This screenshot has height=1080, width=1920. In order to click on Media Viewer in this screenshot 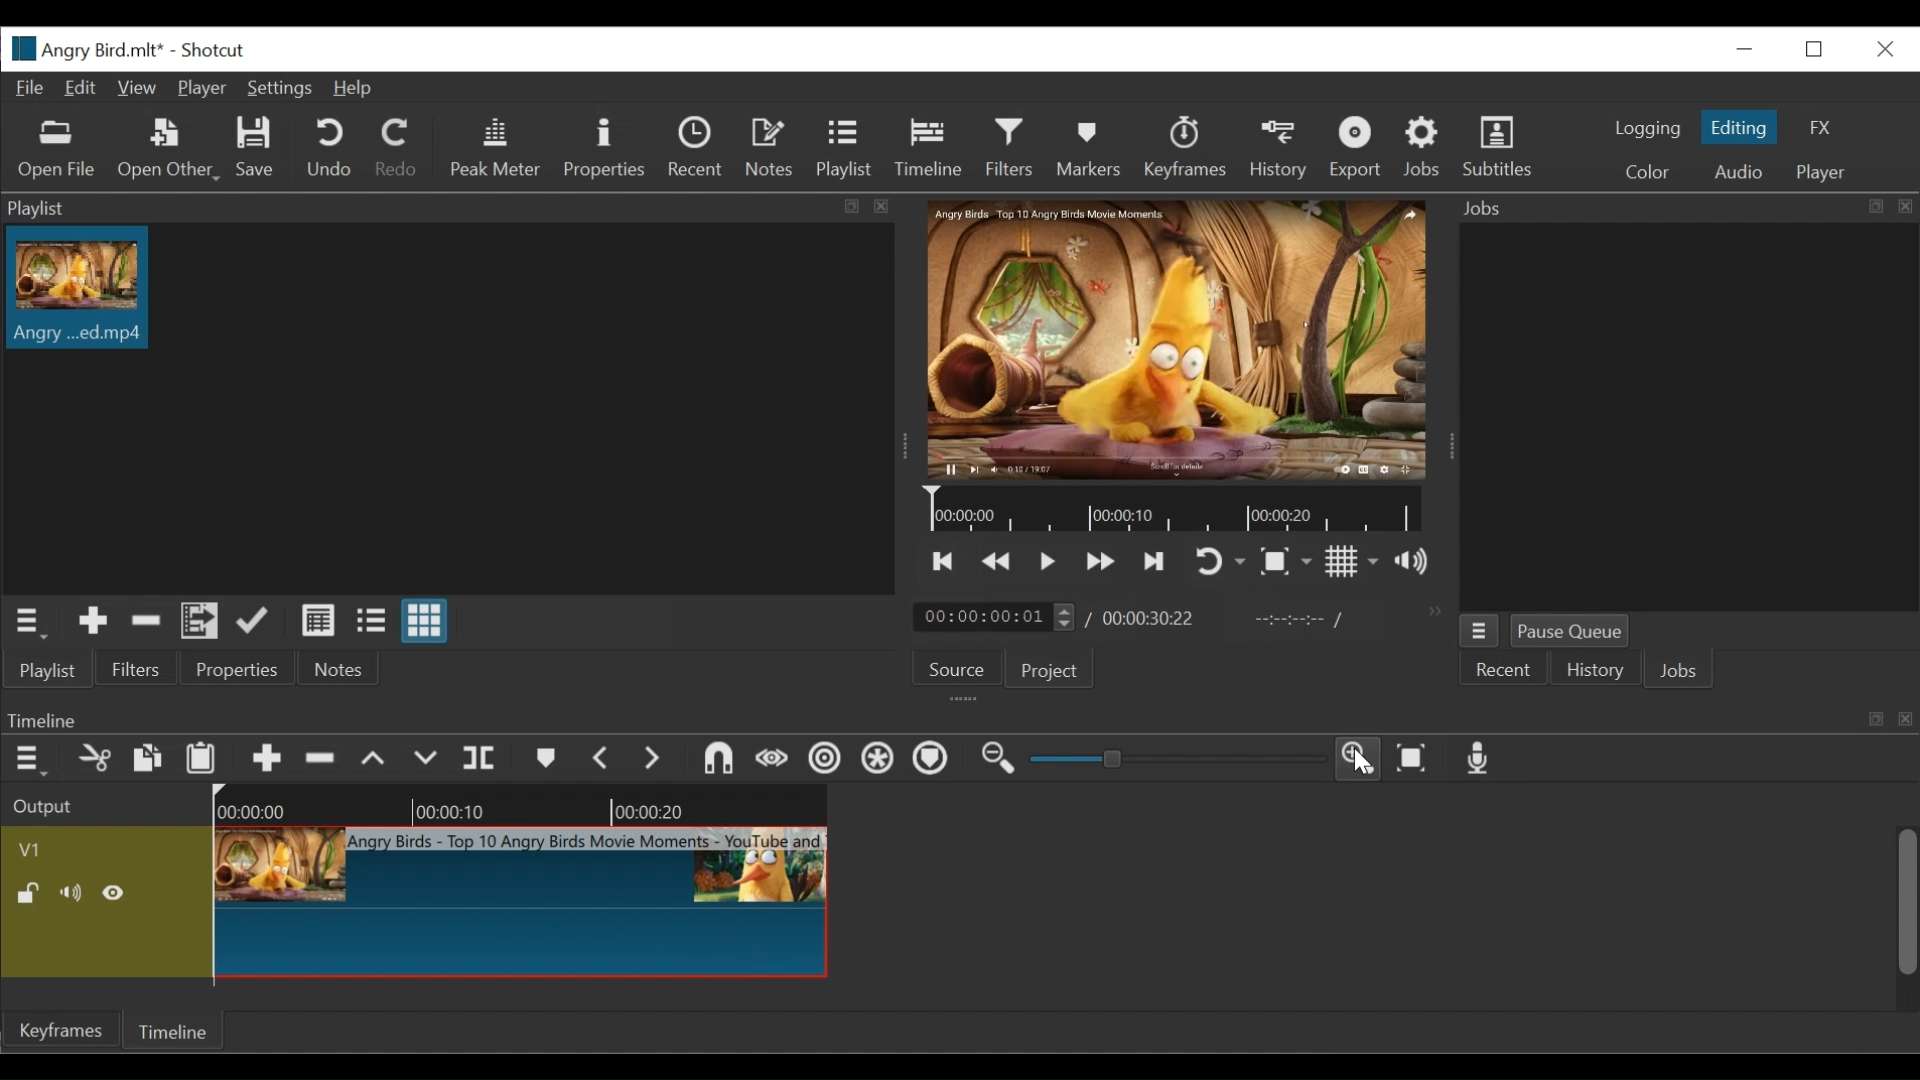, I will do `click(1174, 339)`.